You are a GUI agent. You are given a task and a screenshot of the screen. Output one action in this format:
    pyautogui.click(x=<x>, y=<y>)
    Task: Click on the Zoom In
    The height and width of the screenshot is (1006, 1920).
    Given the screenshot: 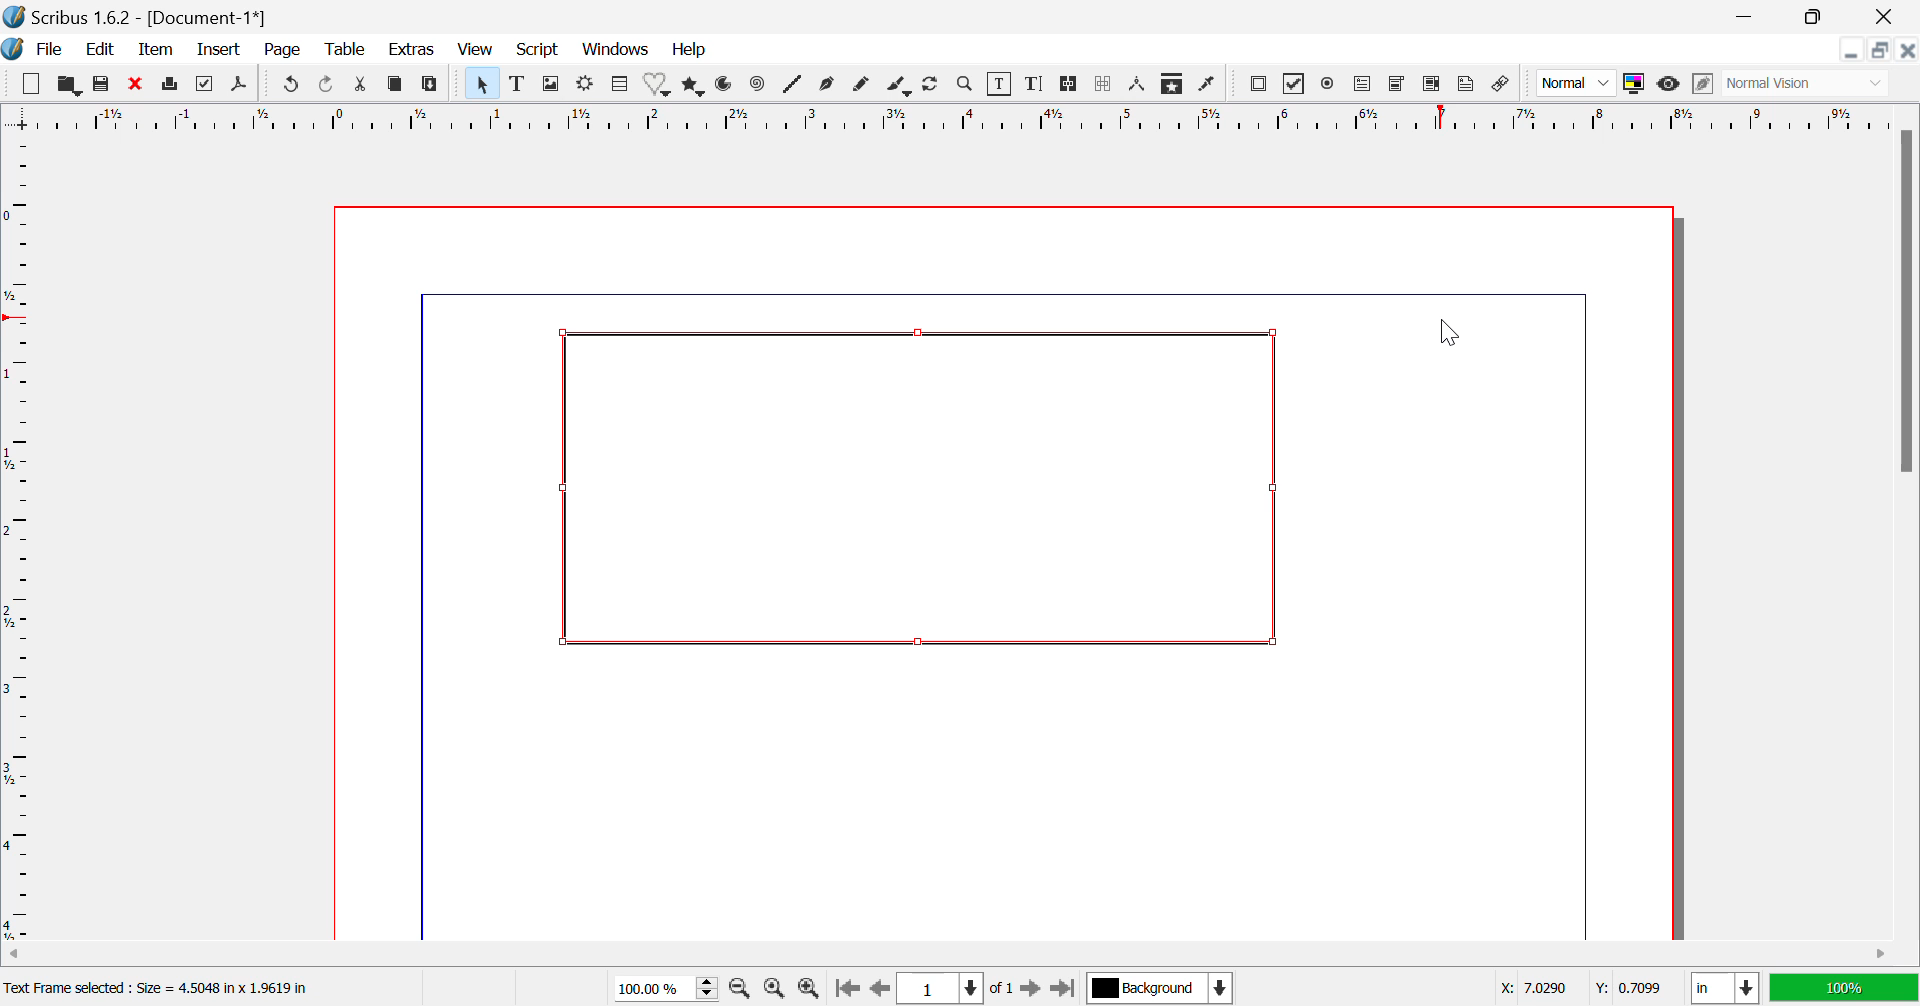 What is the action you would take?
    pyautogui.click(x=808, y=989)
    